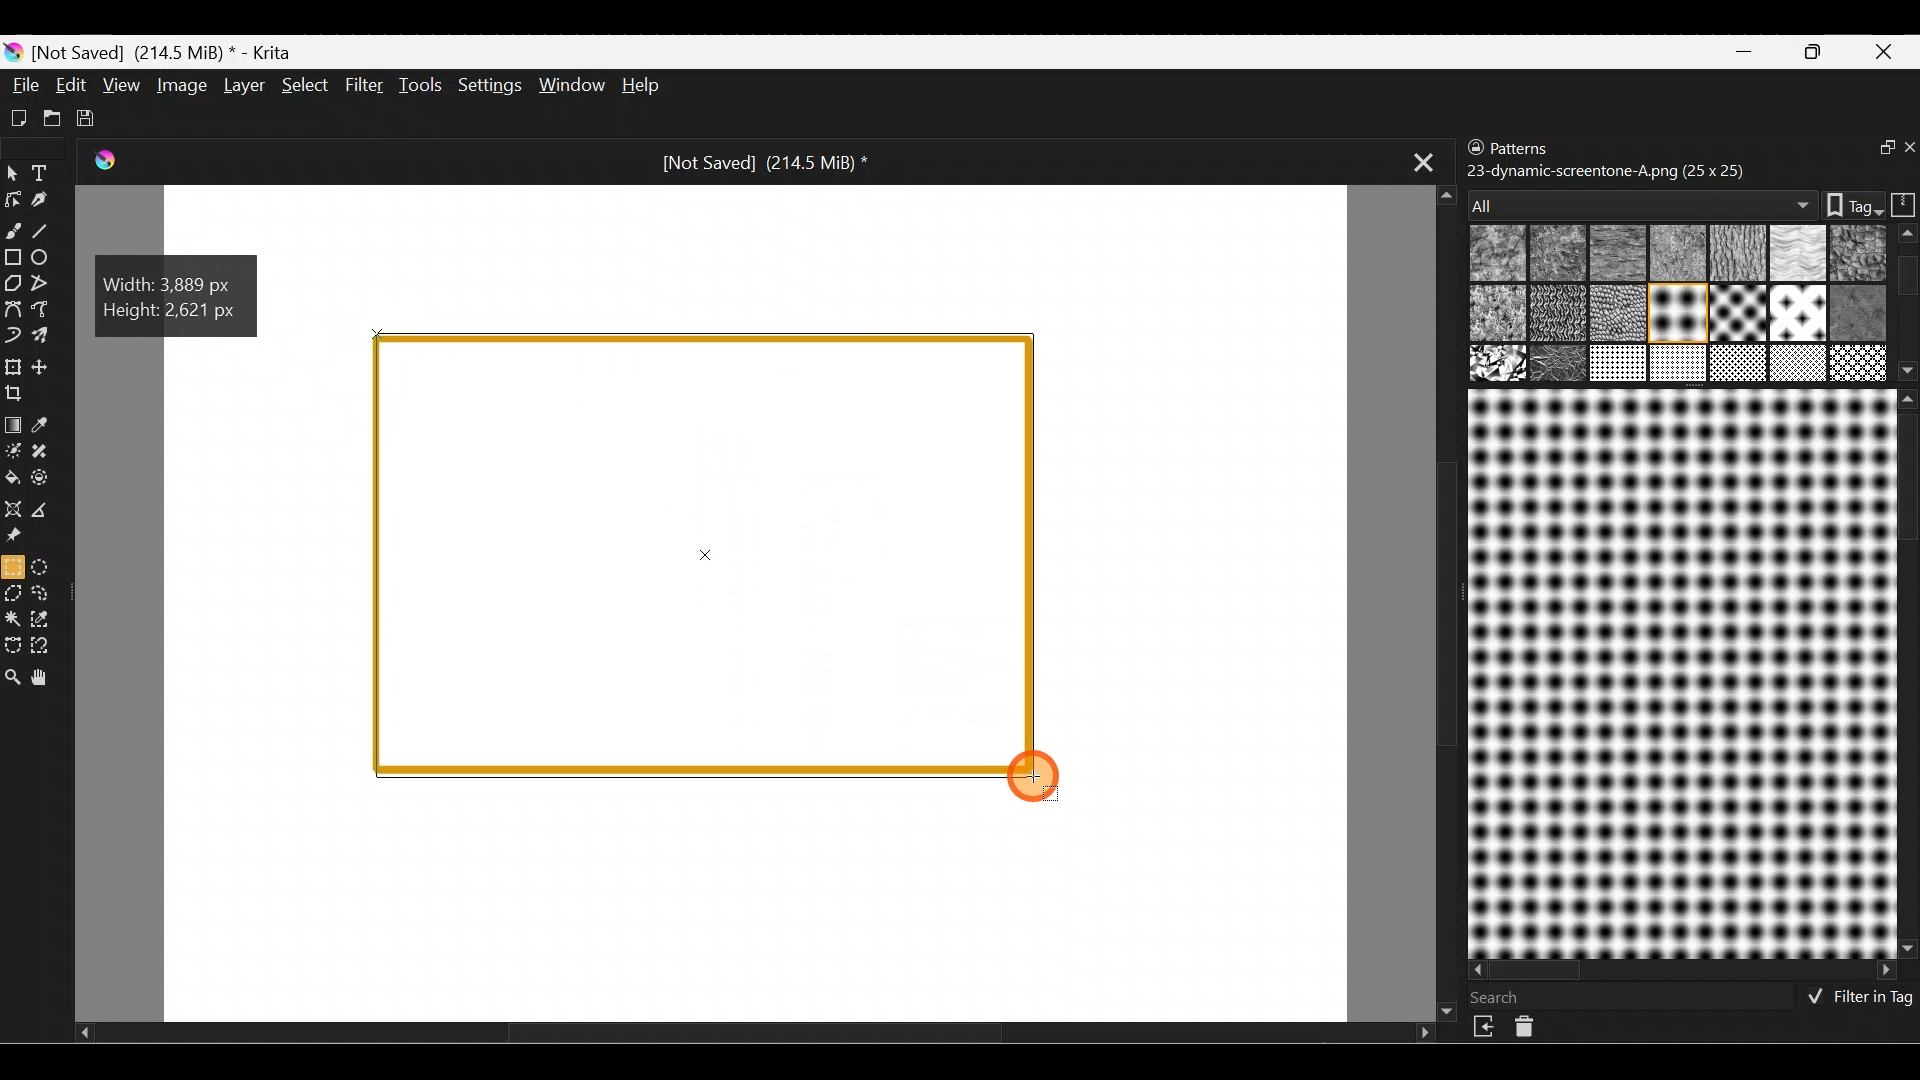 Image resolution: width=1920 pixels, height=1080 pixels. I want to click on Select, so click(306, 89).